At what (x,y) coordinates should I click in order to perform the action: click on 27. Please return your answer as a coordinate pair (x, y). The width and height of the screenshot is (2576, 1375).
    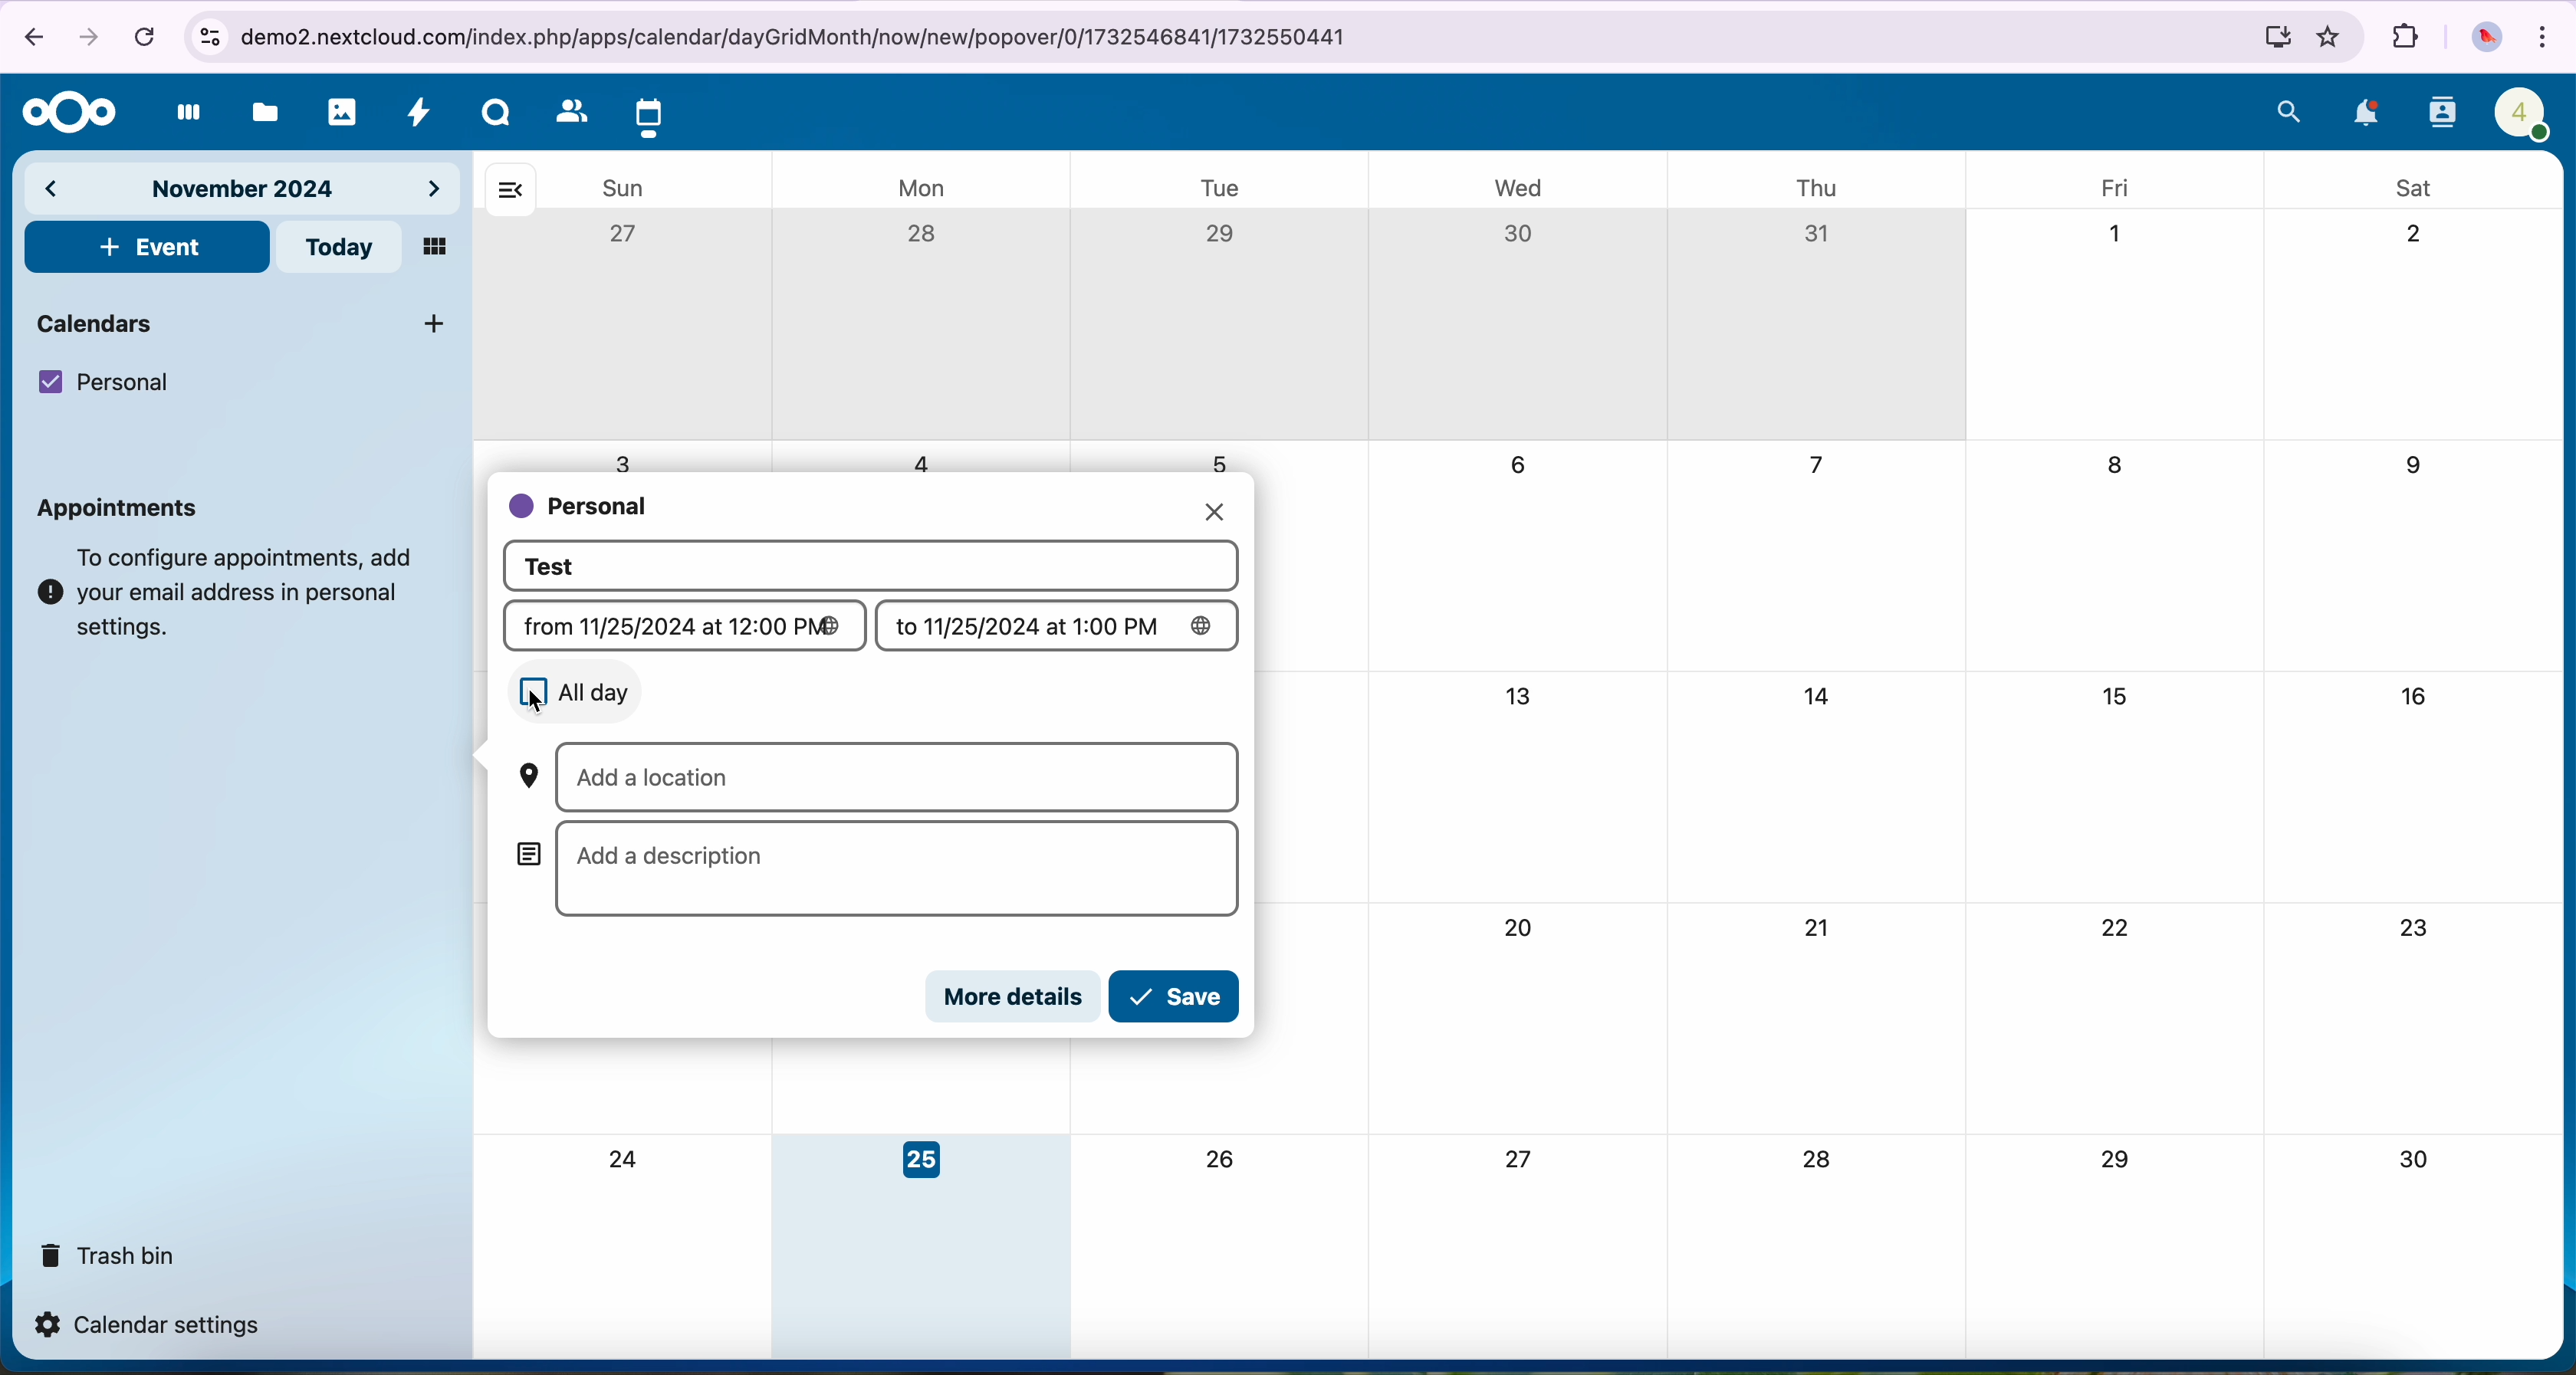
    Looking at the image, I should click on (628, 235).